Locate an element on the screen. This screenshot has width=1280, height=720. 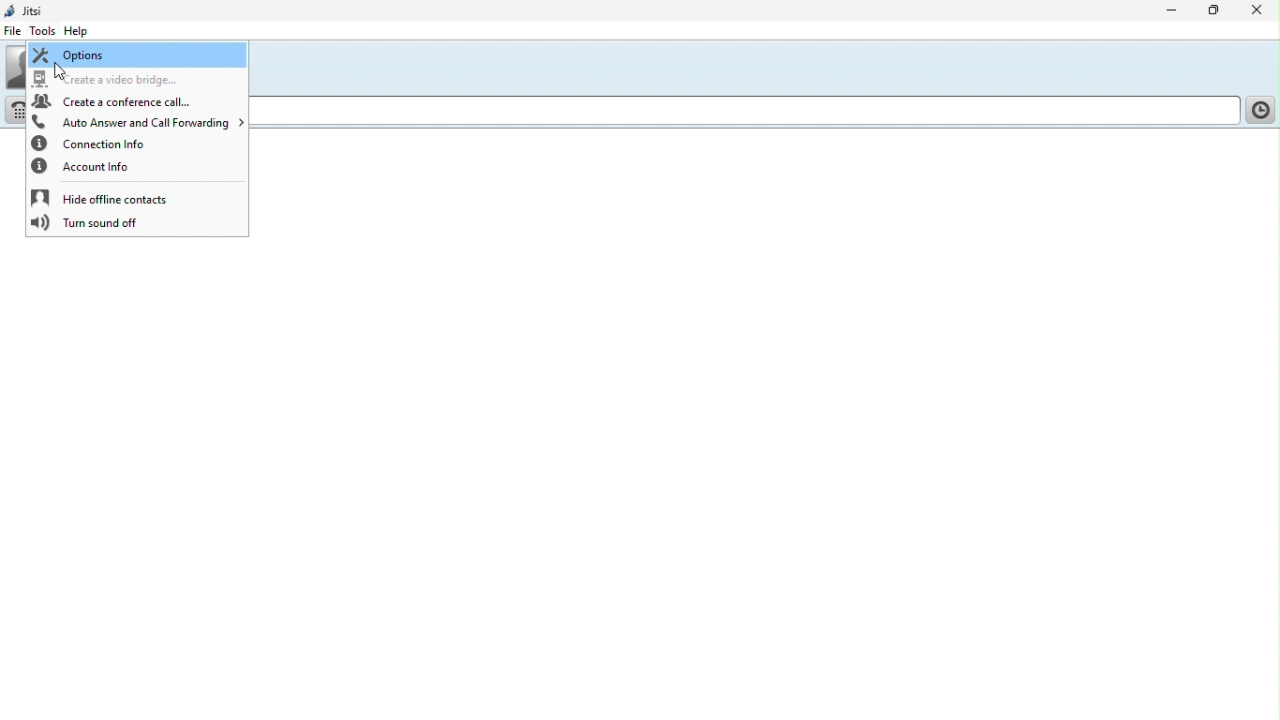
Hide offline contacts is located at coordinates (114, 199).